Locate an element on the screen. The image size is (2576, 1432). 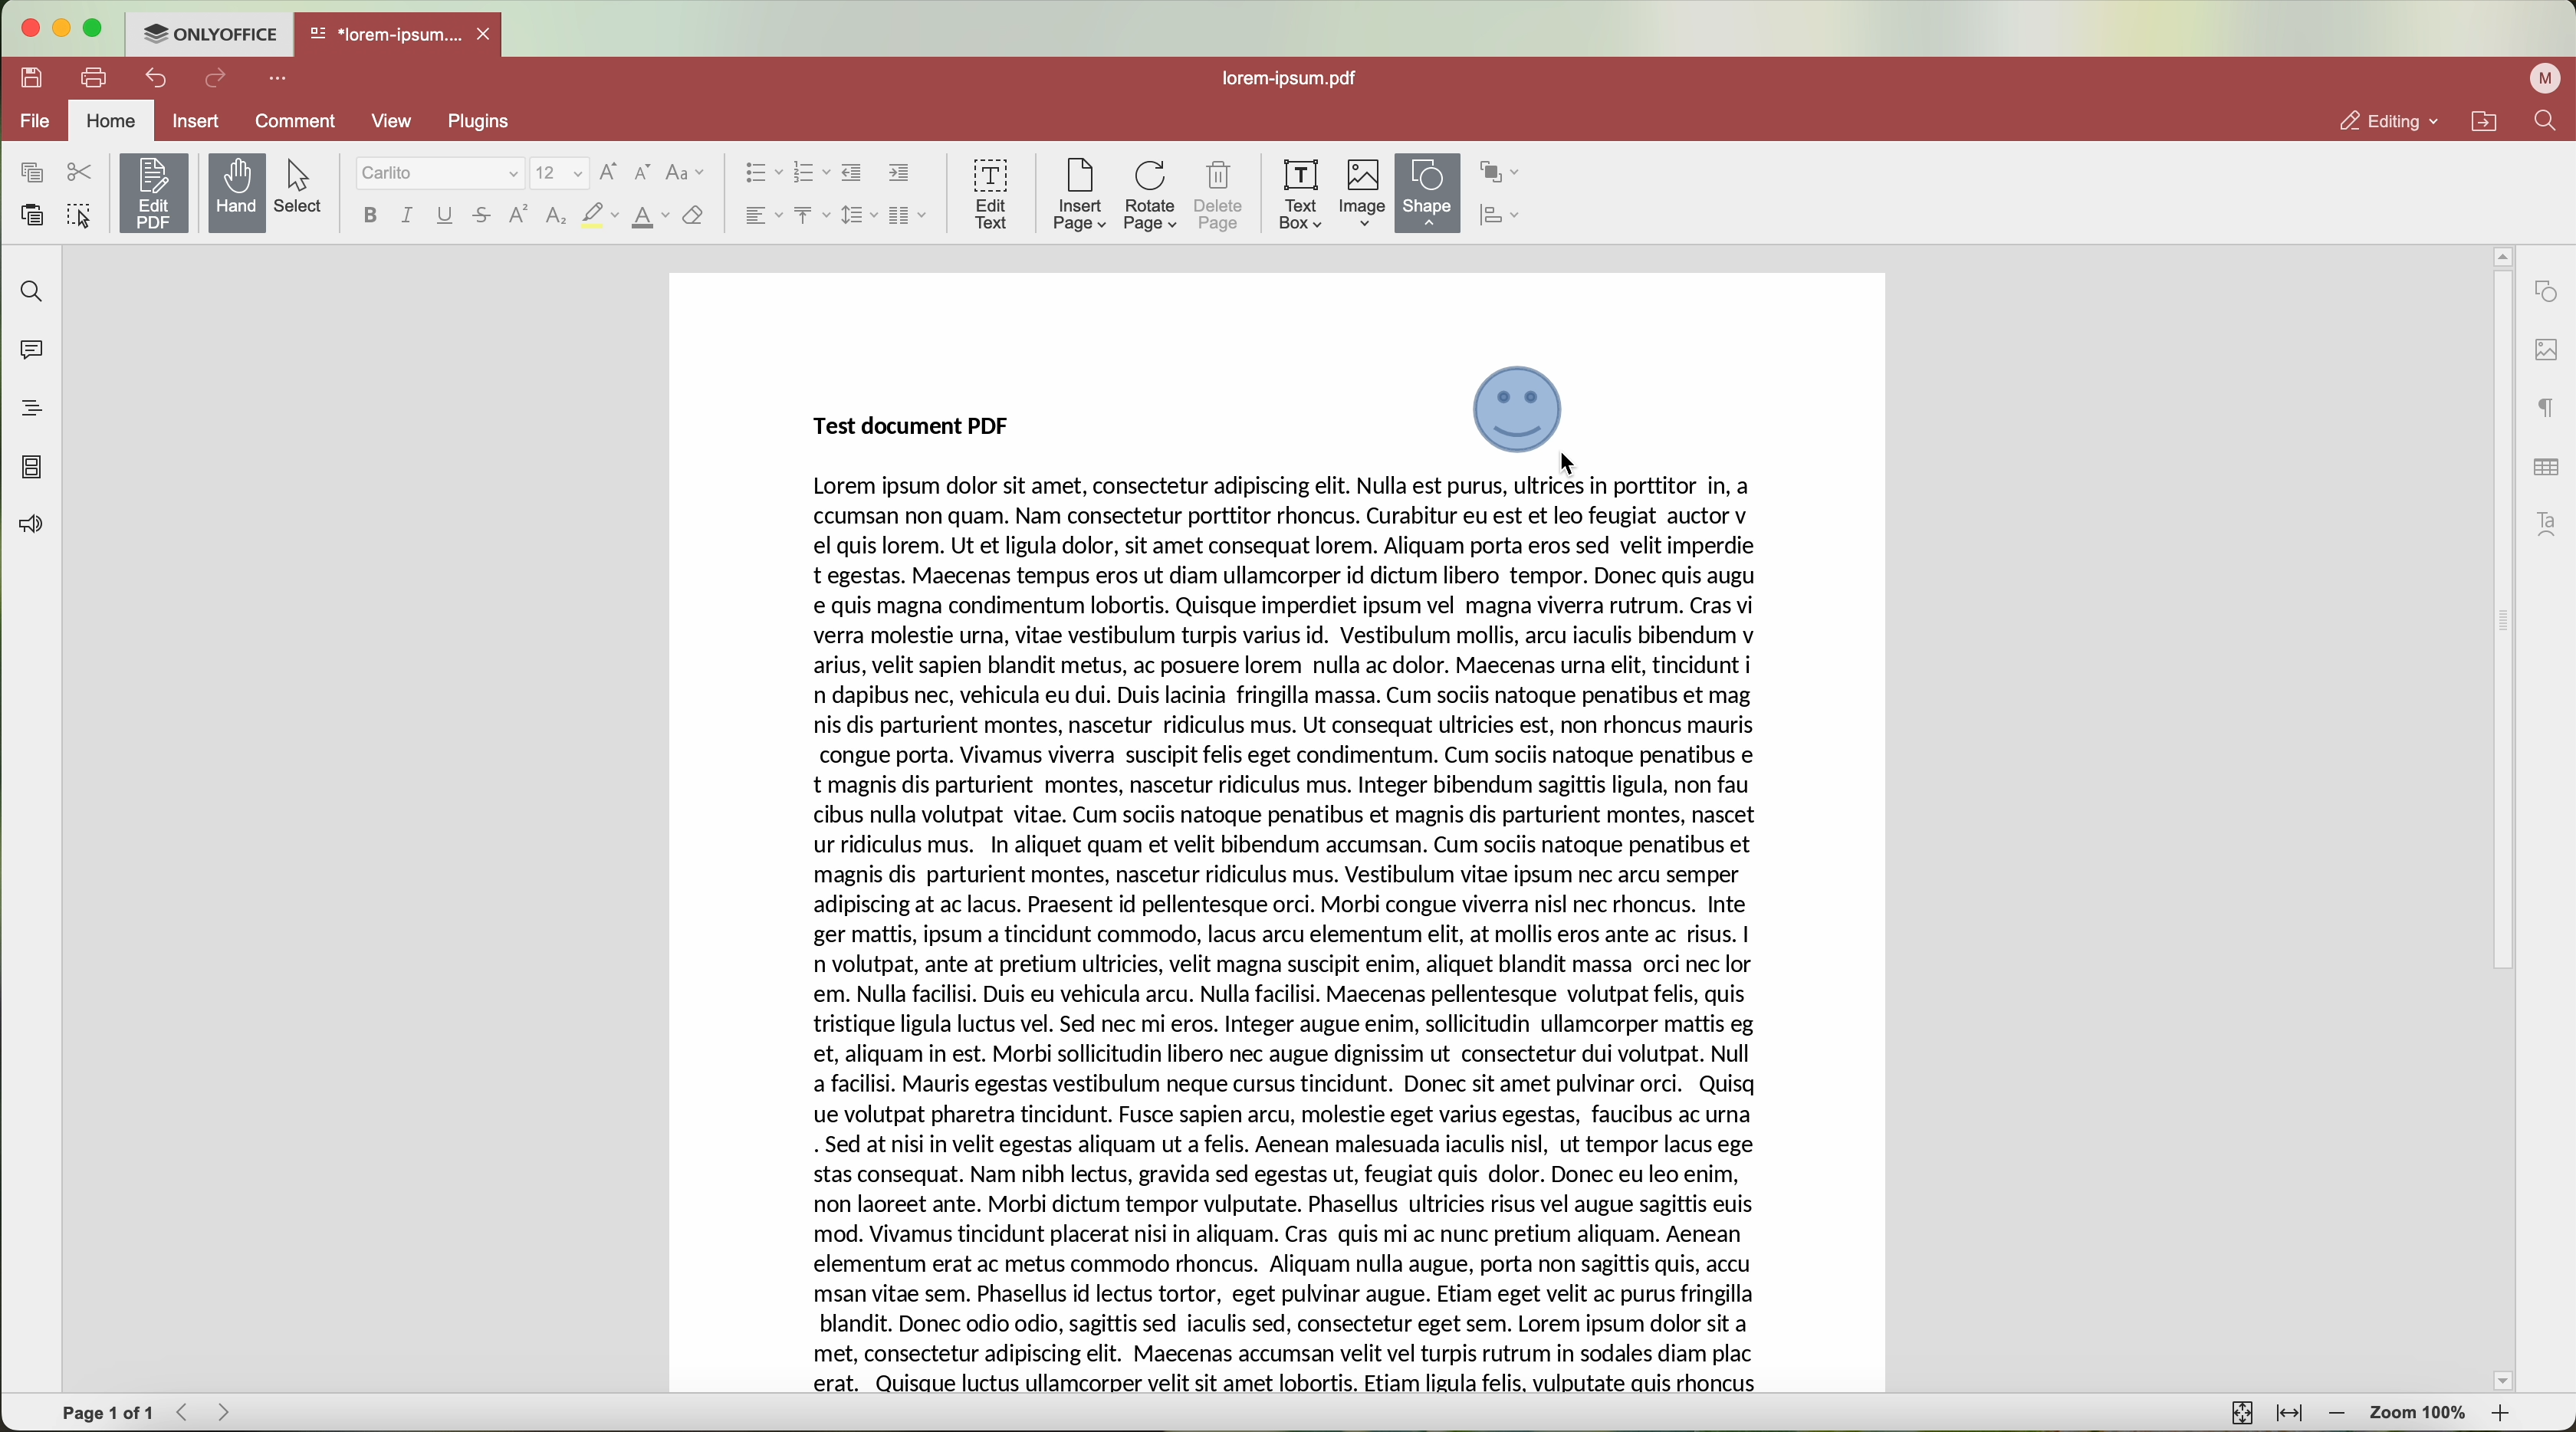
Text Art settings is located at coordinates (2549, 521).